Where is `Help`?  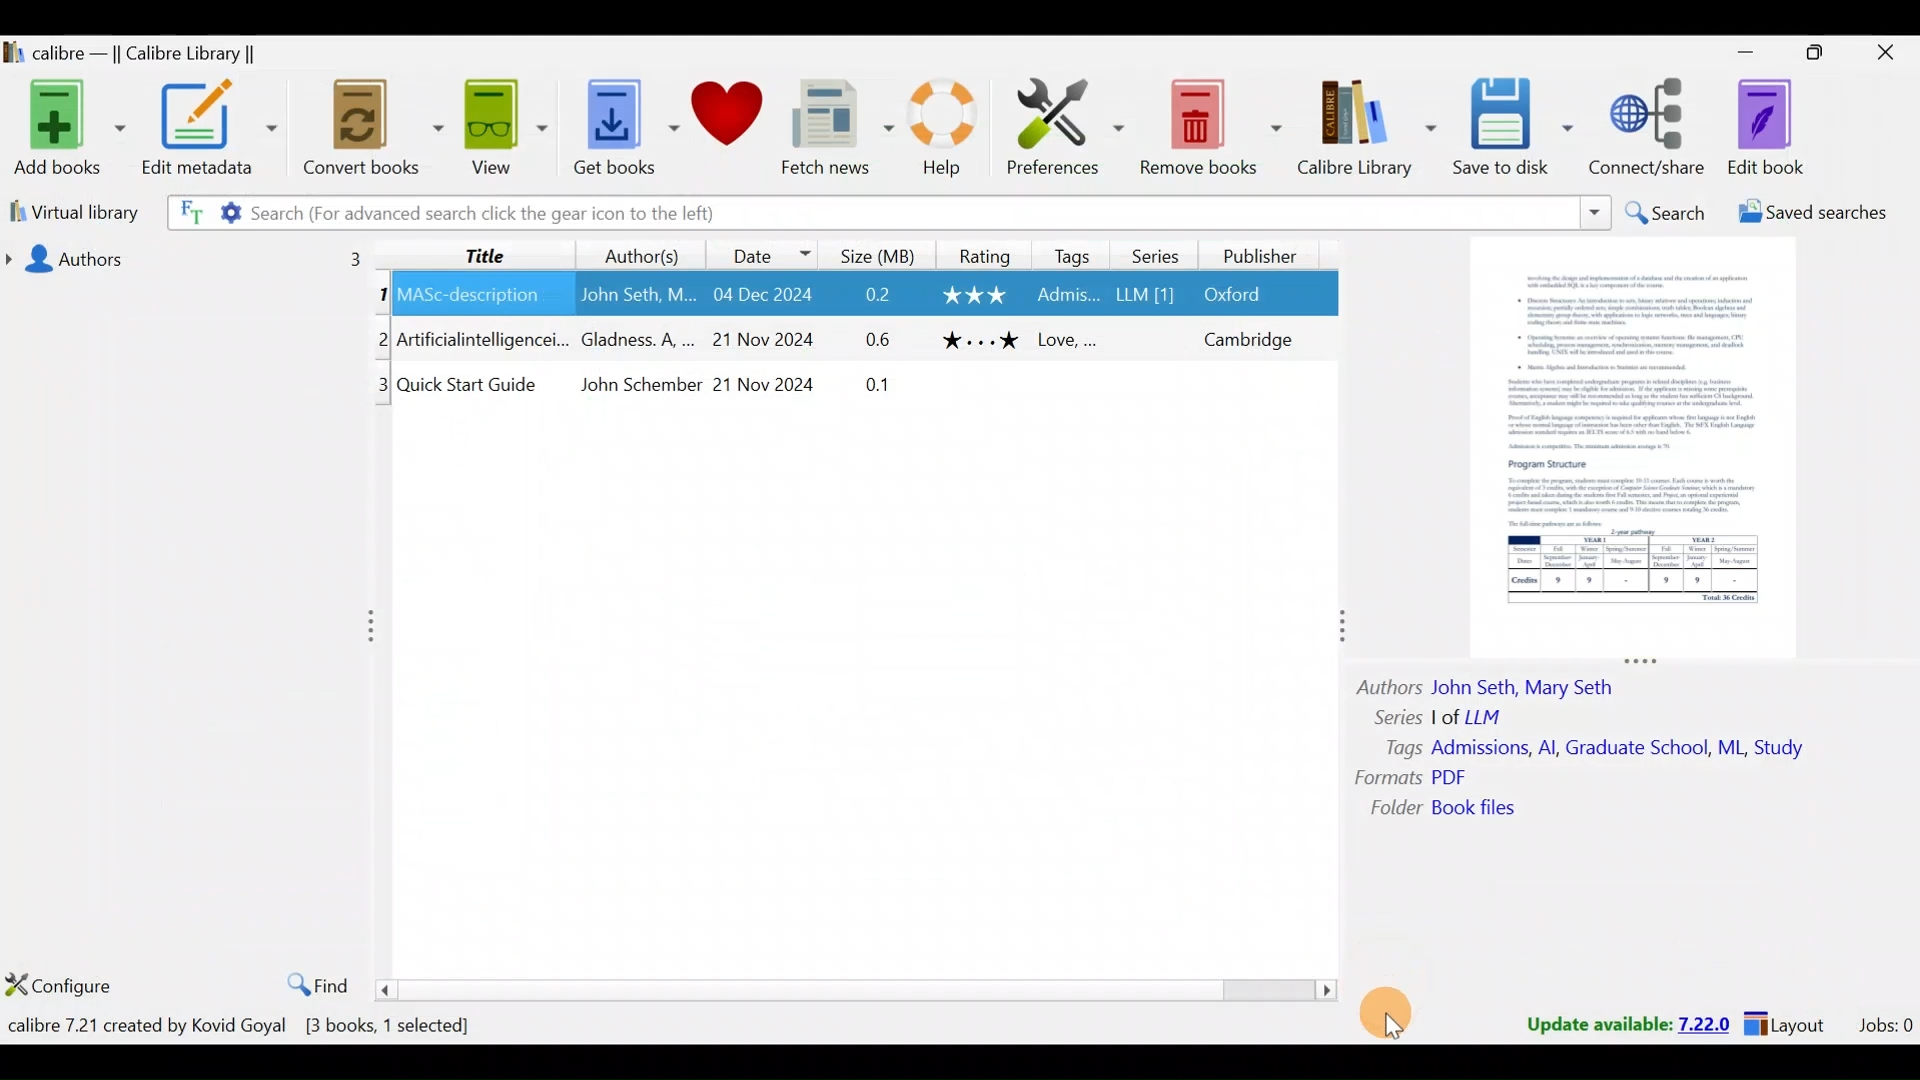
Help is located at coordinates (951, 134).